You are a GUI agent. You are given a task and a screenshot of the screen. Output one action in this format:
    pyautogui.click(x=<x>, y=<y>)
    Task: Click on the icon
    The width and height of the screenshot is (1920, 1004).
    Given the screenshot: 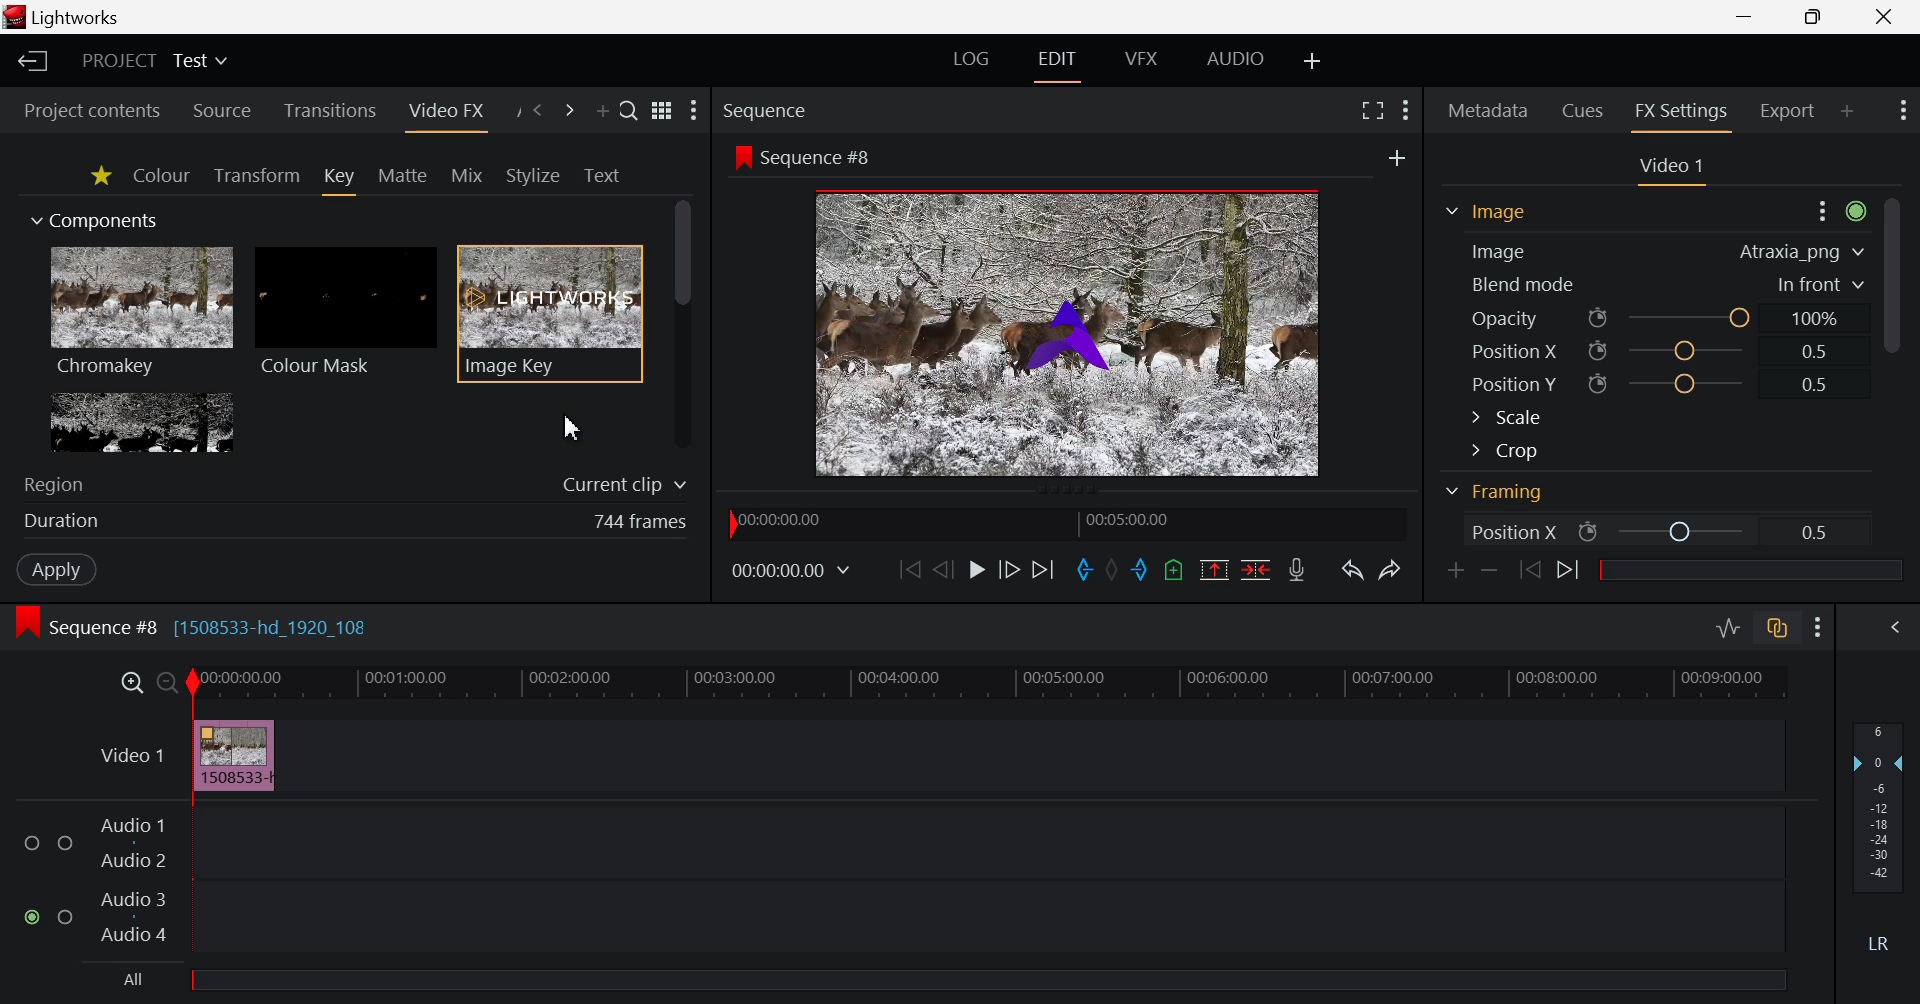 What is the action you would take?
    pyautogui.click(x=1600, y=384)
    